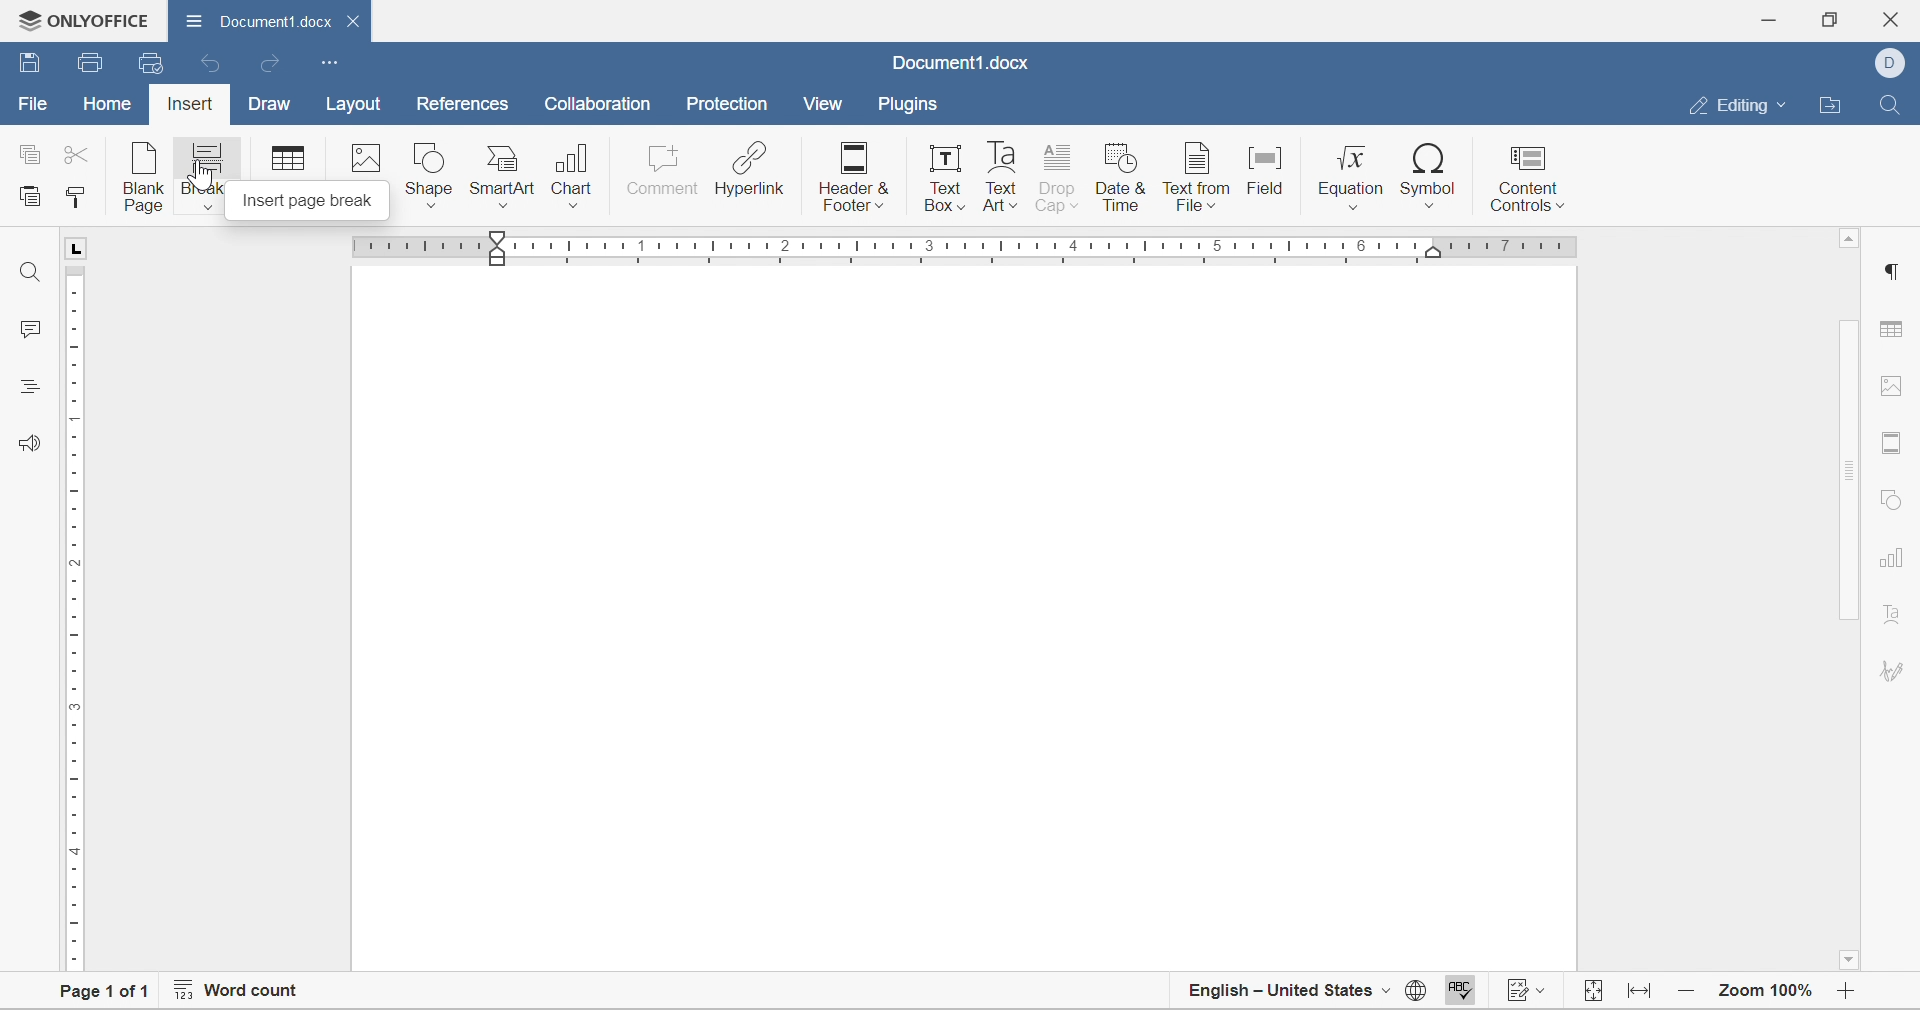 This screenshot has width=1920, height=1010. I want to click on Redo, so click(274, 66).